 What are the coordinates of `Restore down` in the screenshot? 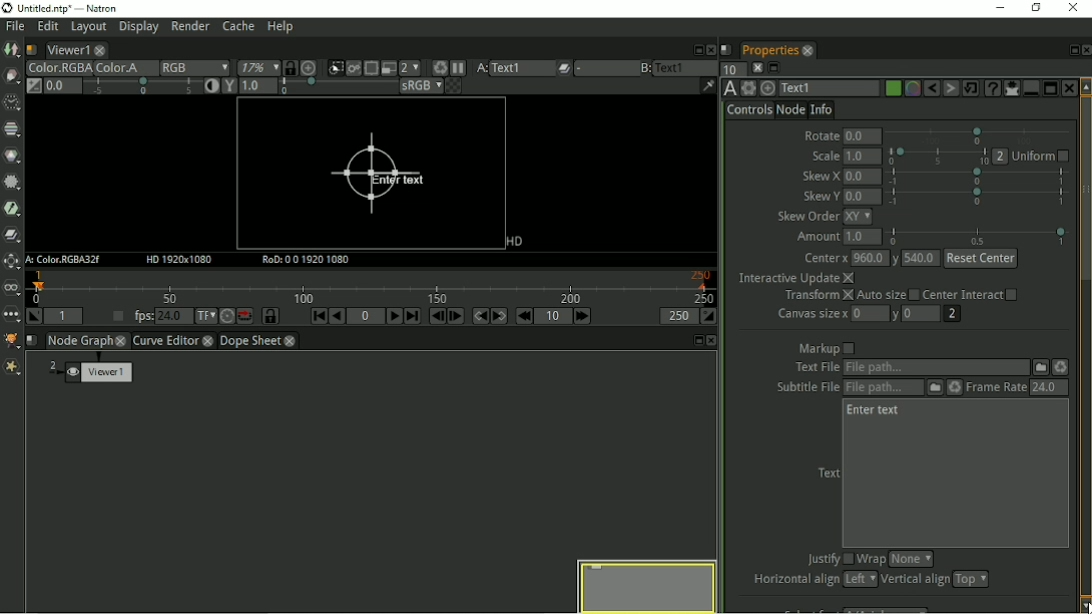 It's located at (1037, 9).